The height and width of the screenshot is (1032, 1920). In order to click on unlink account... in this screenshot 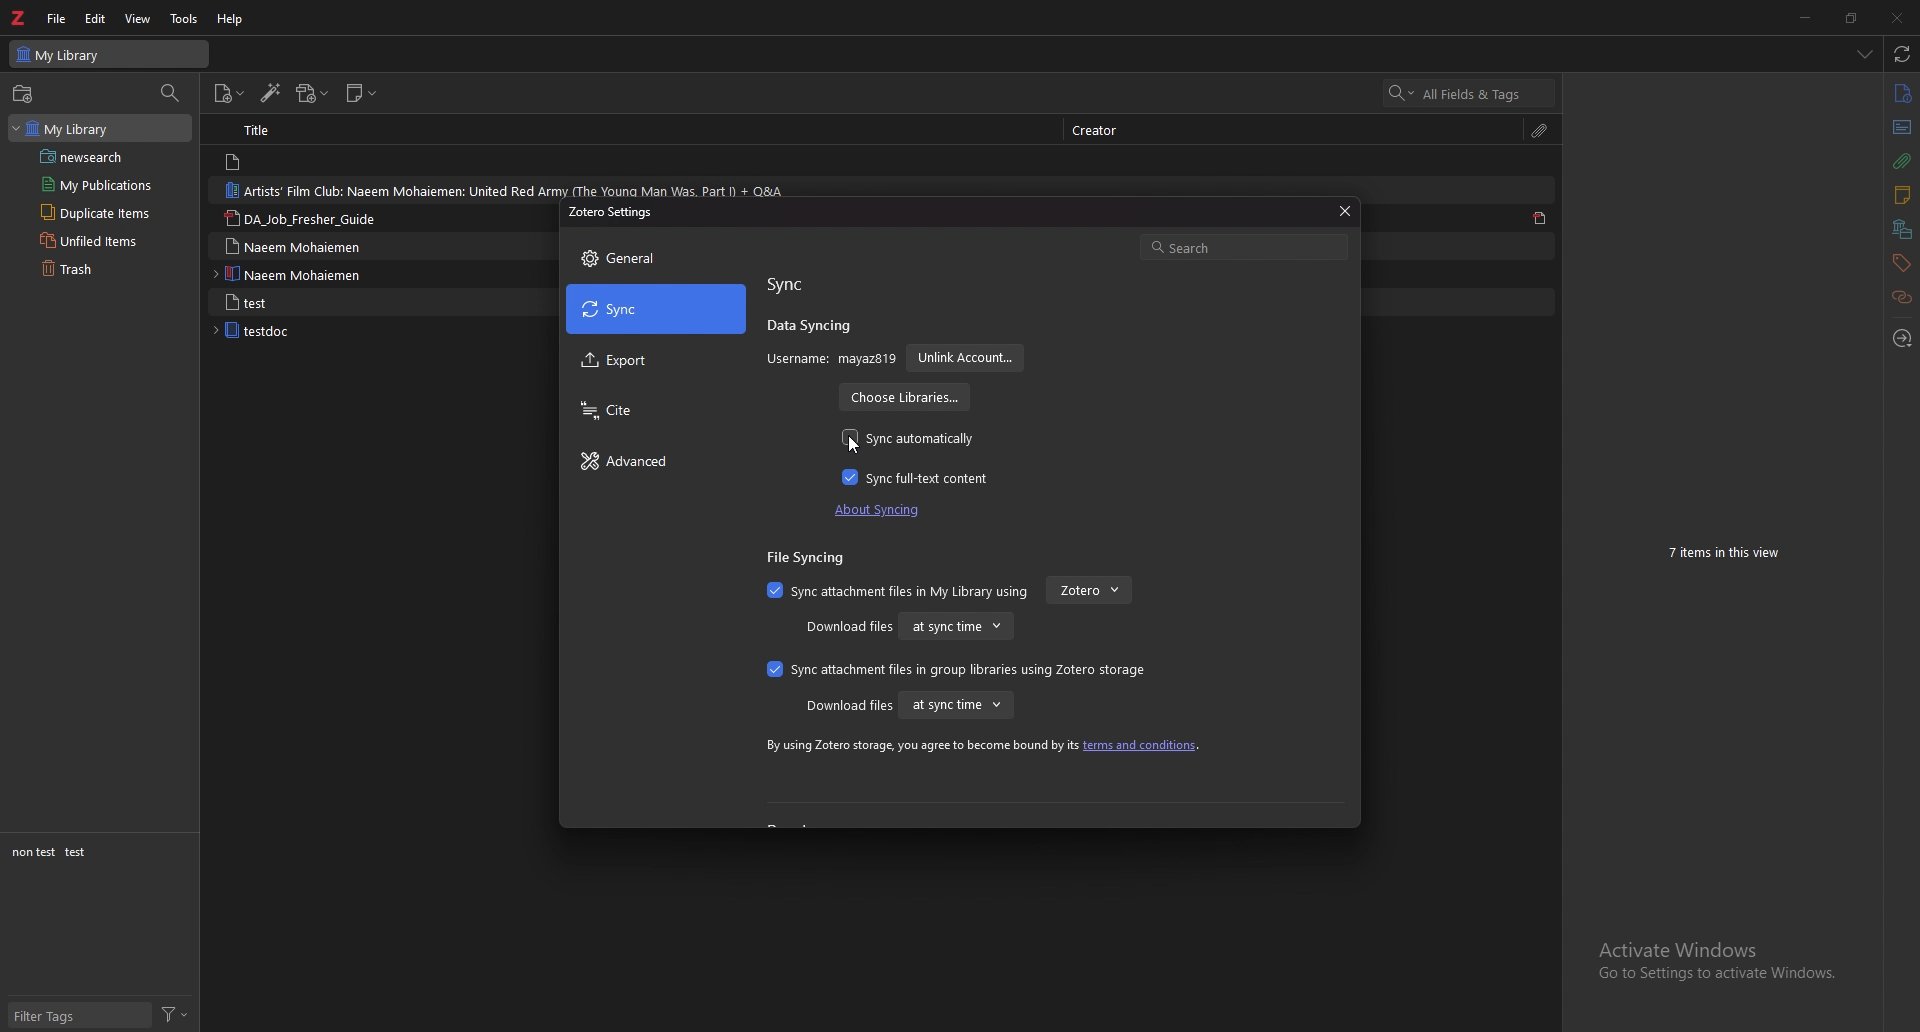, I will do `click(965, 359)`.